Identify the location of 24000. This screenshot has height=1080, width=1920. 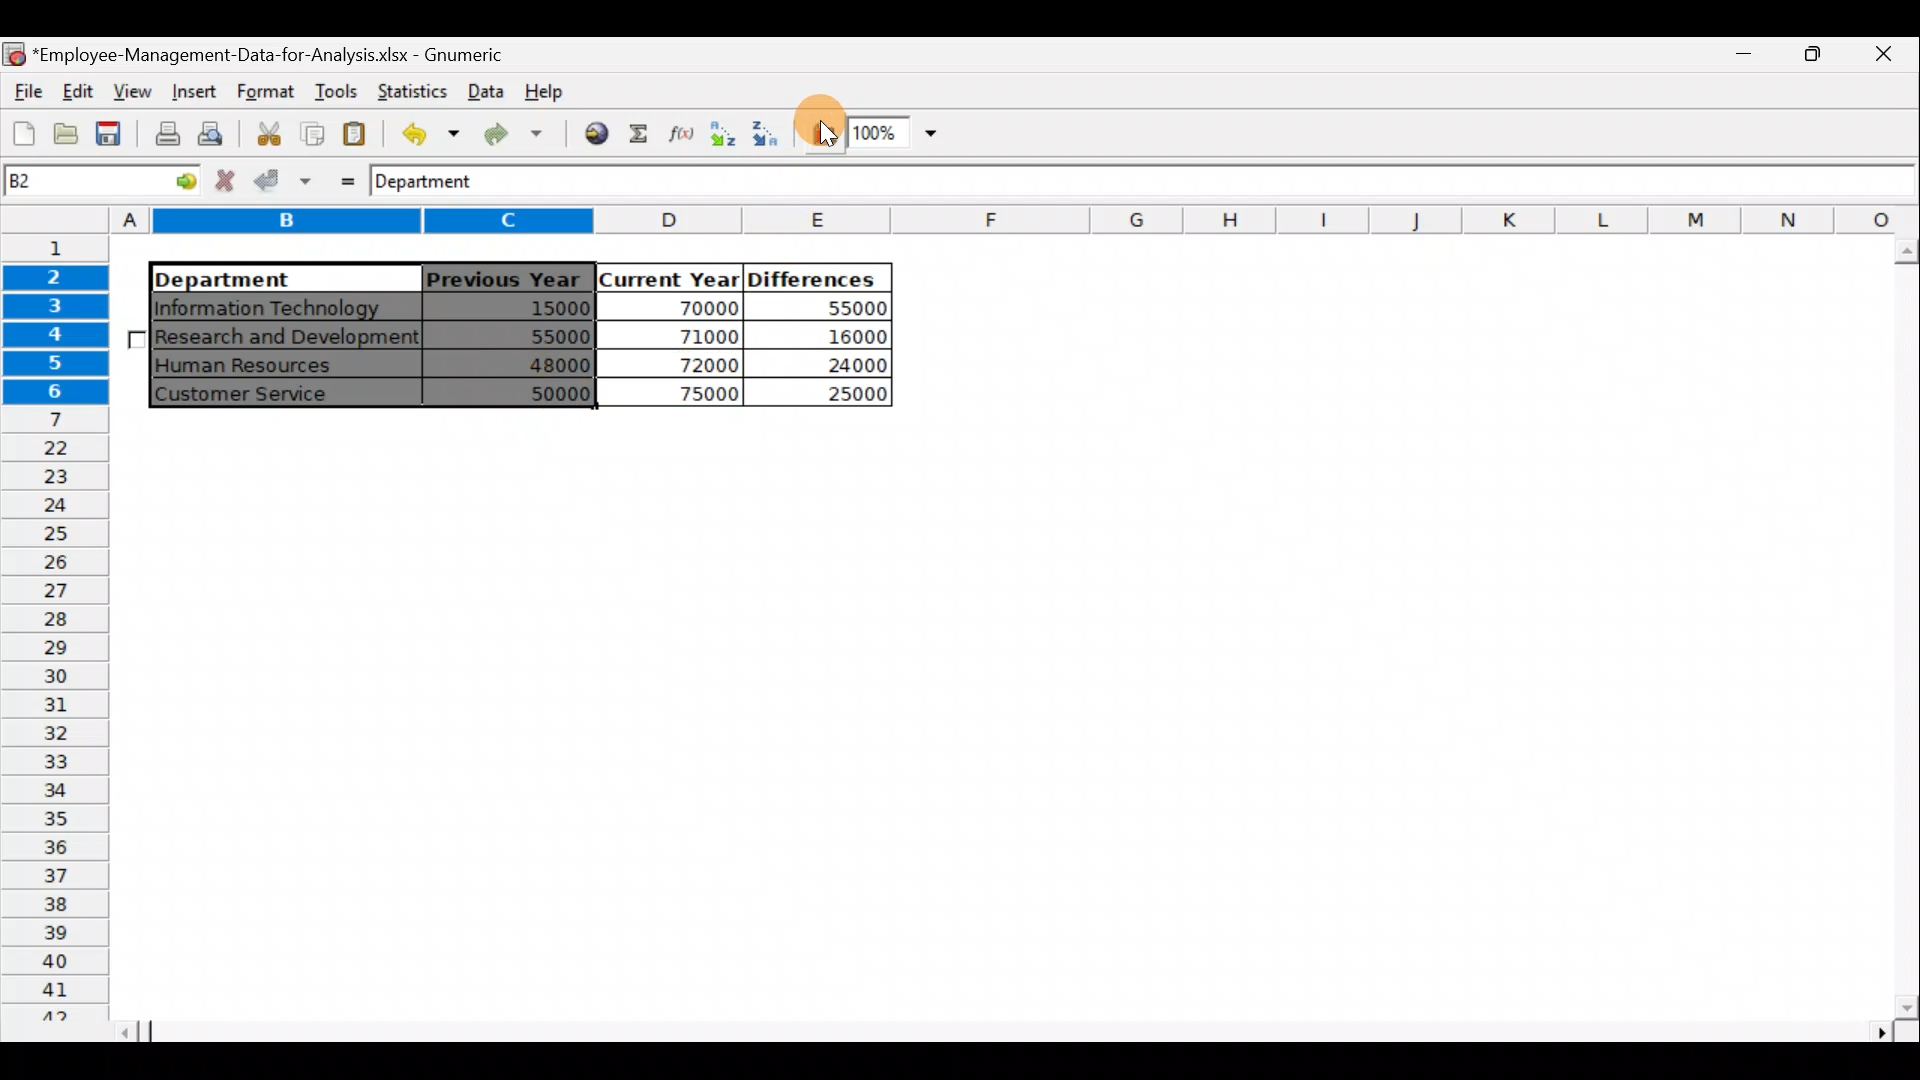
(834, 365).